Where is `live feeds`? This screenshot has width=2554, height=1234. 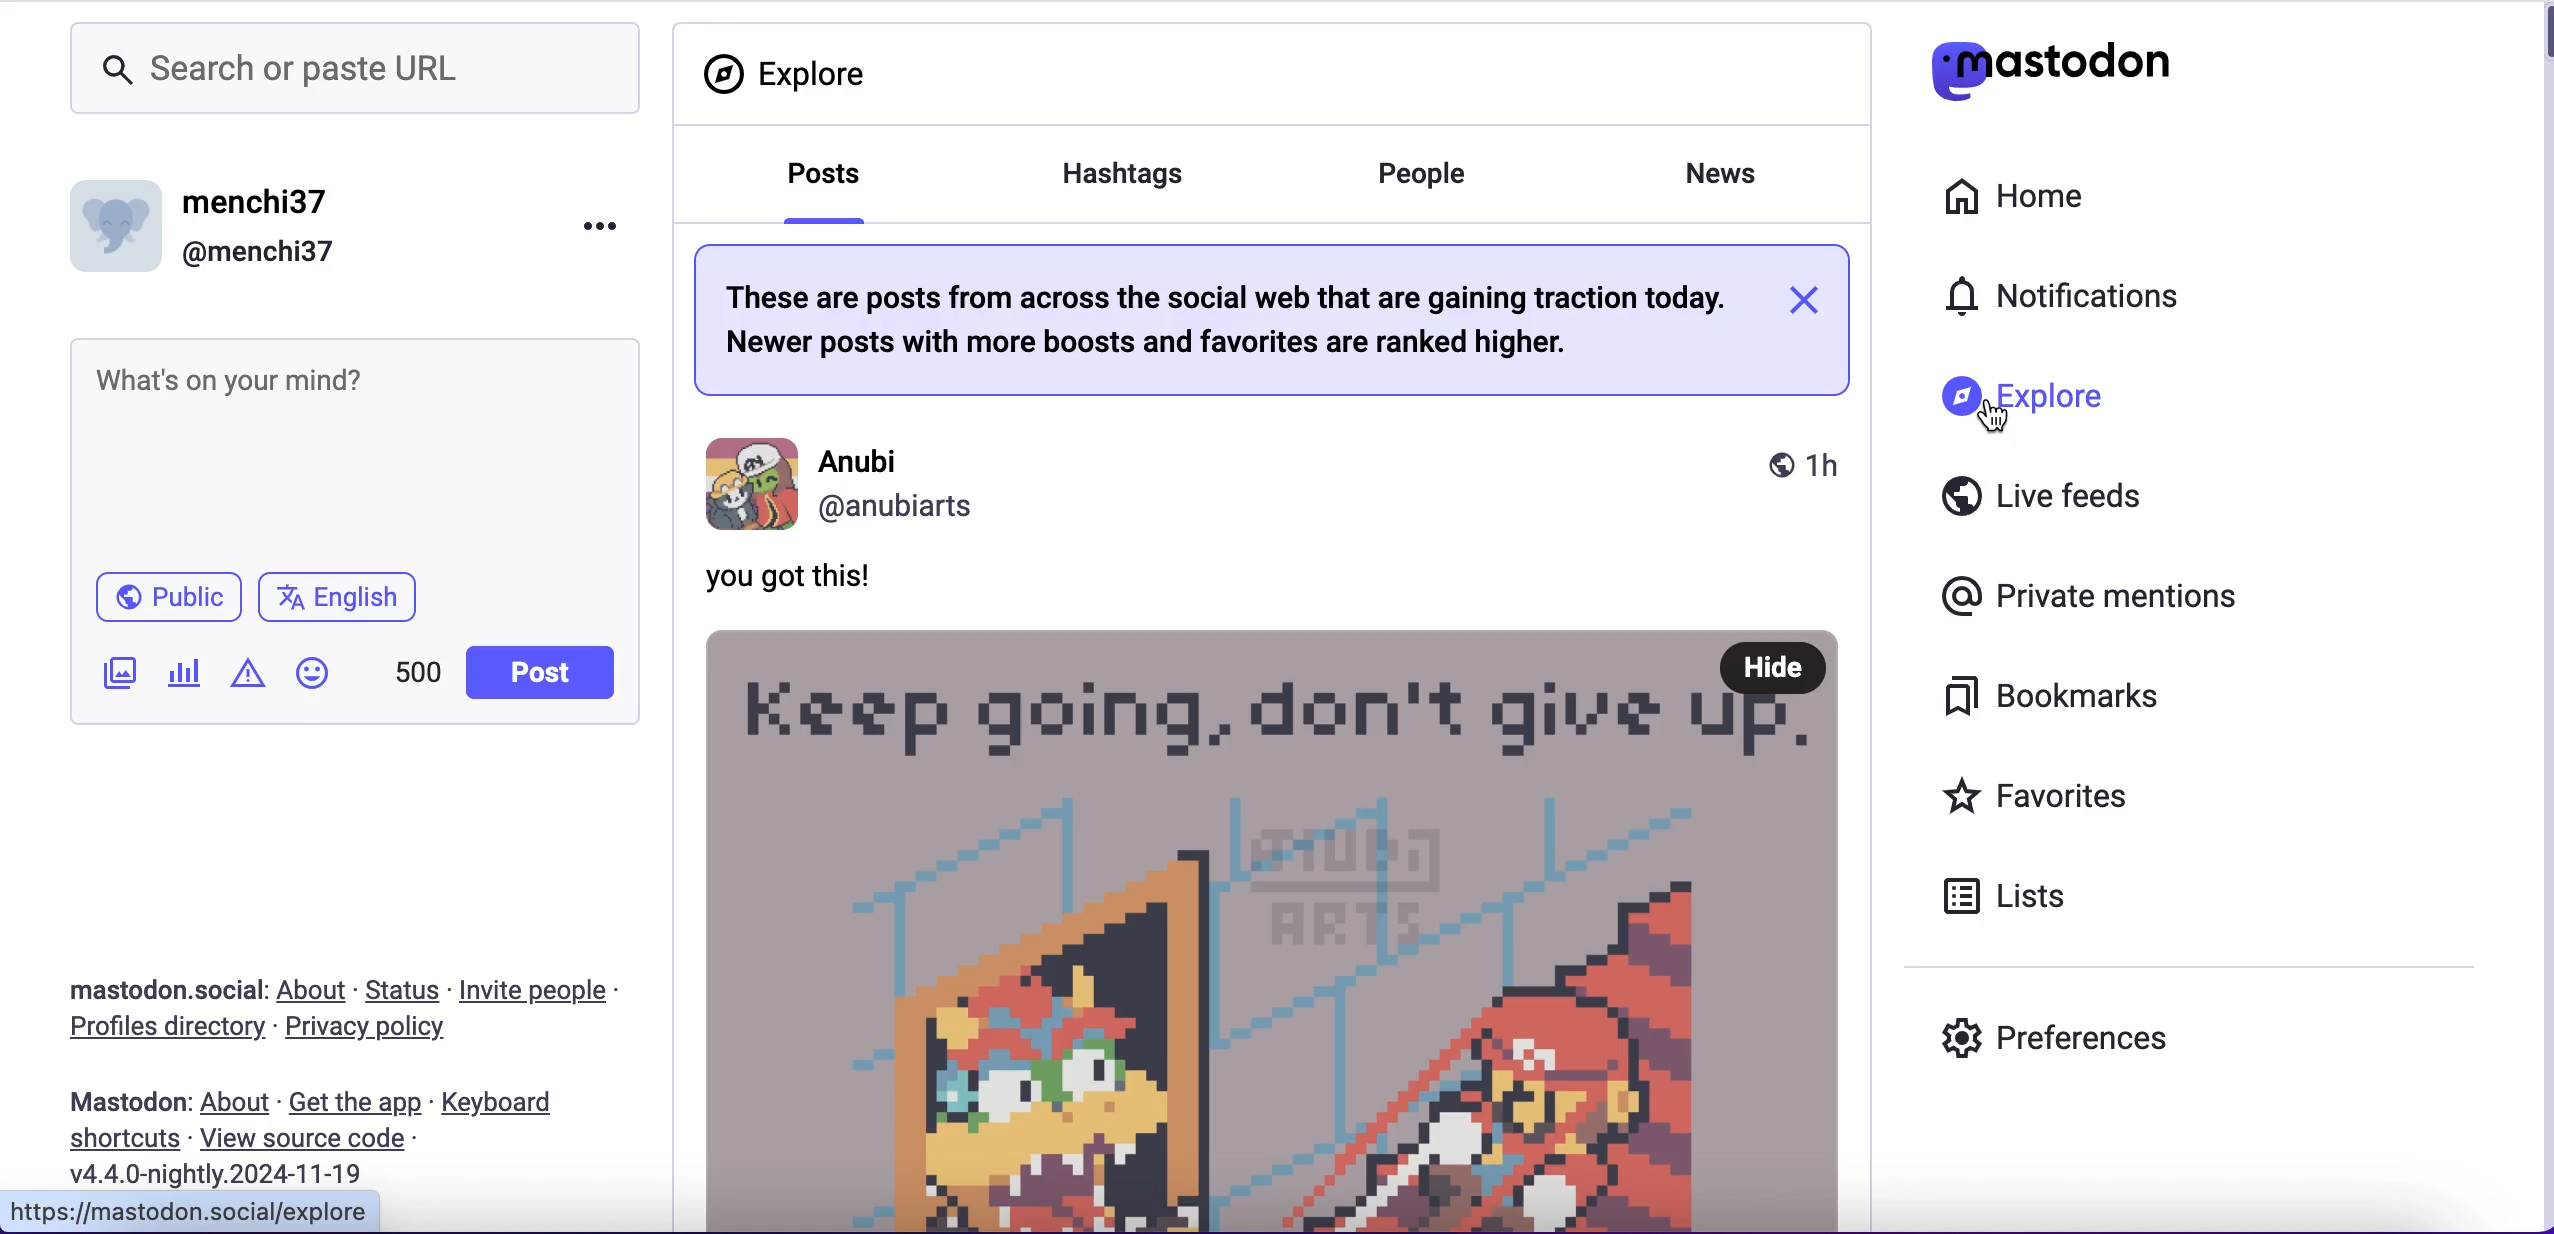
live feeds is located at coordinates (2069, 496).